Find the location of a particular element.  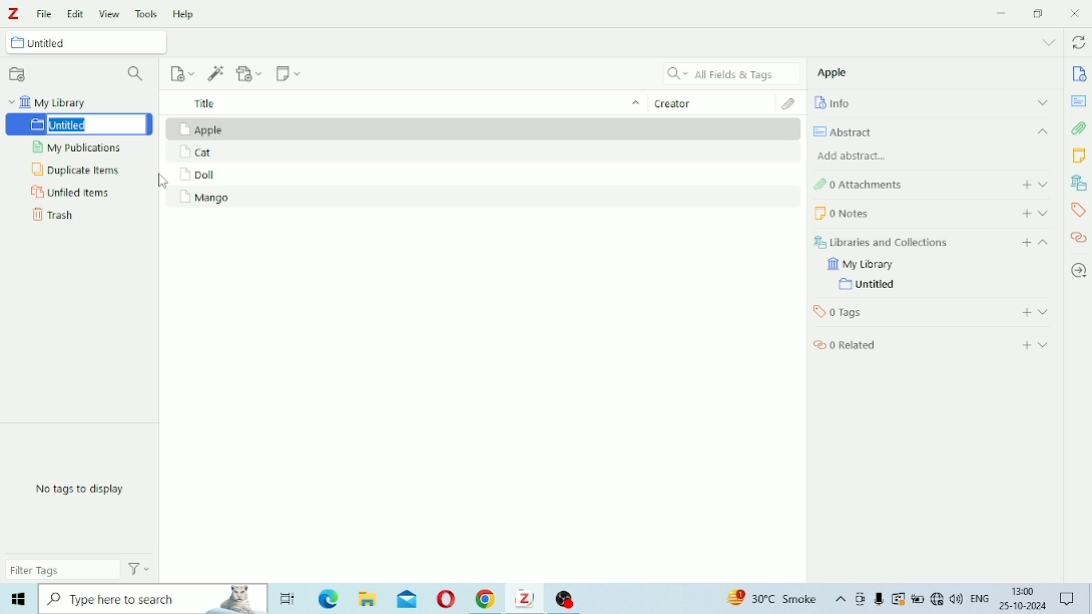

 is located at coordinates (482, 598).